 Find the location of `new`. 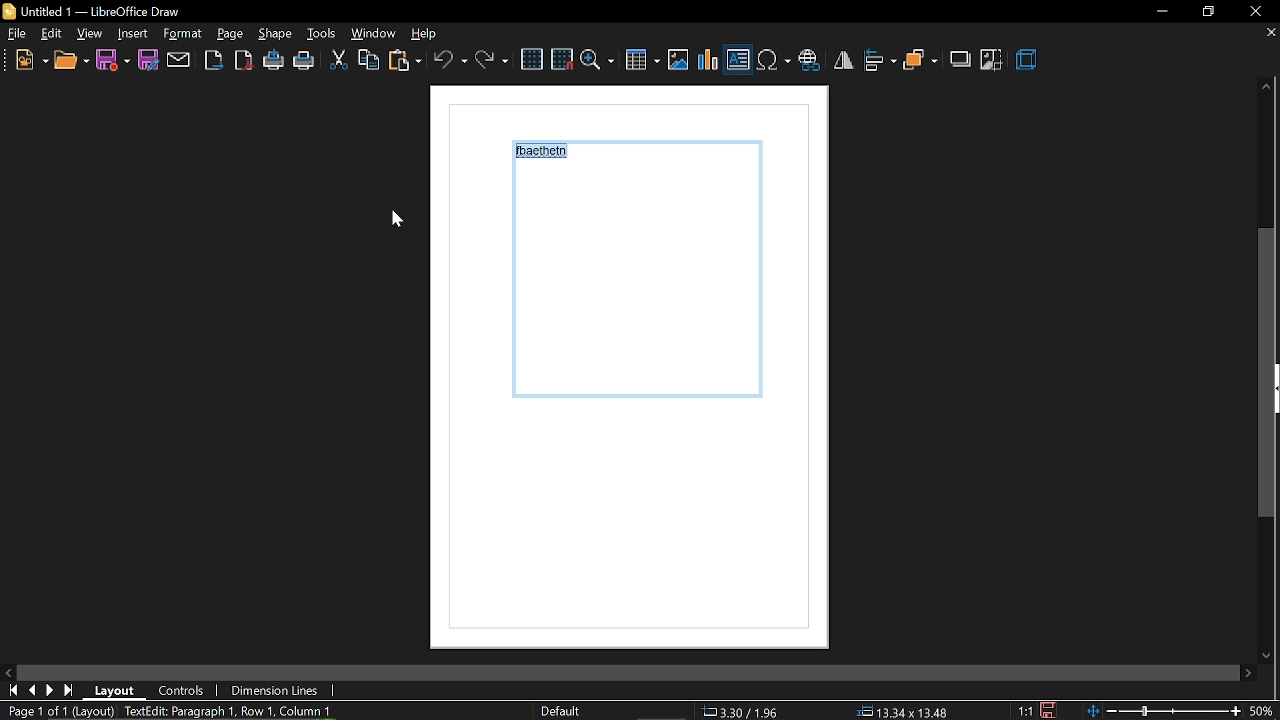

new is located at coordinates (30, 60).